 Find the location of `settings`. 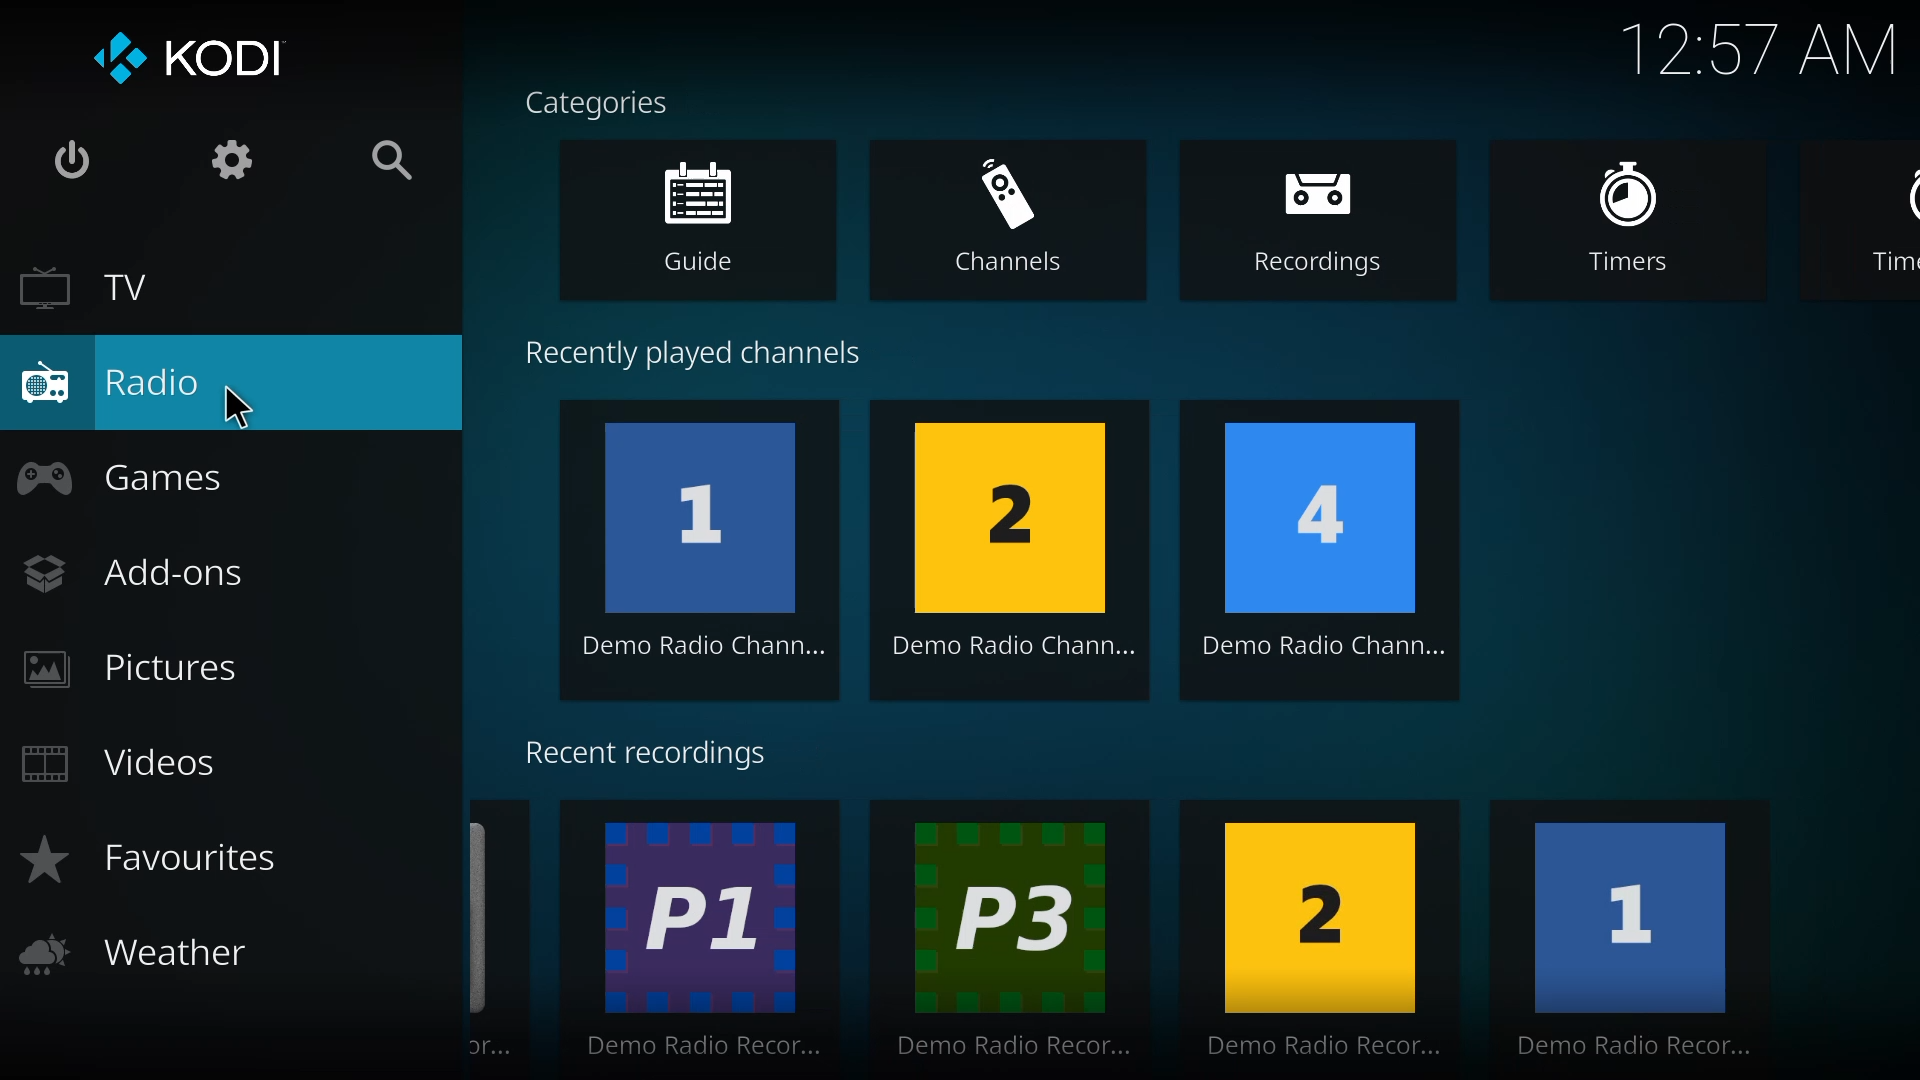

settings is located at coordinates (226, 156).